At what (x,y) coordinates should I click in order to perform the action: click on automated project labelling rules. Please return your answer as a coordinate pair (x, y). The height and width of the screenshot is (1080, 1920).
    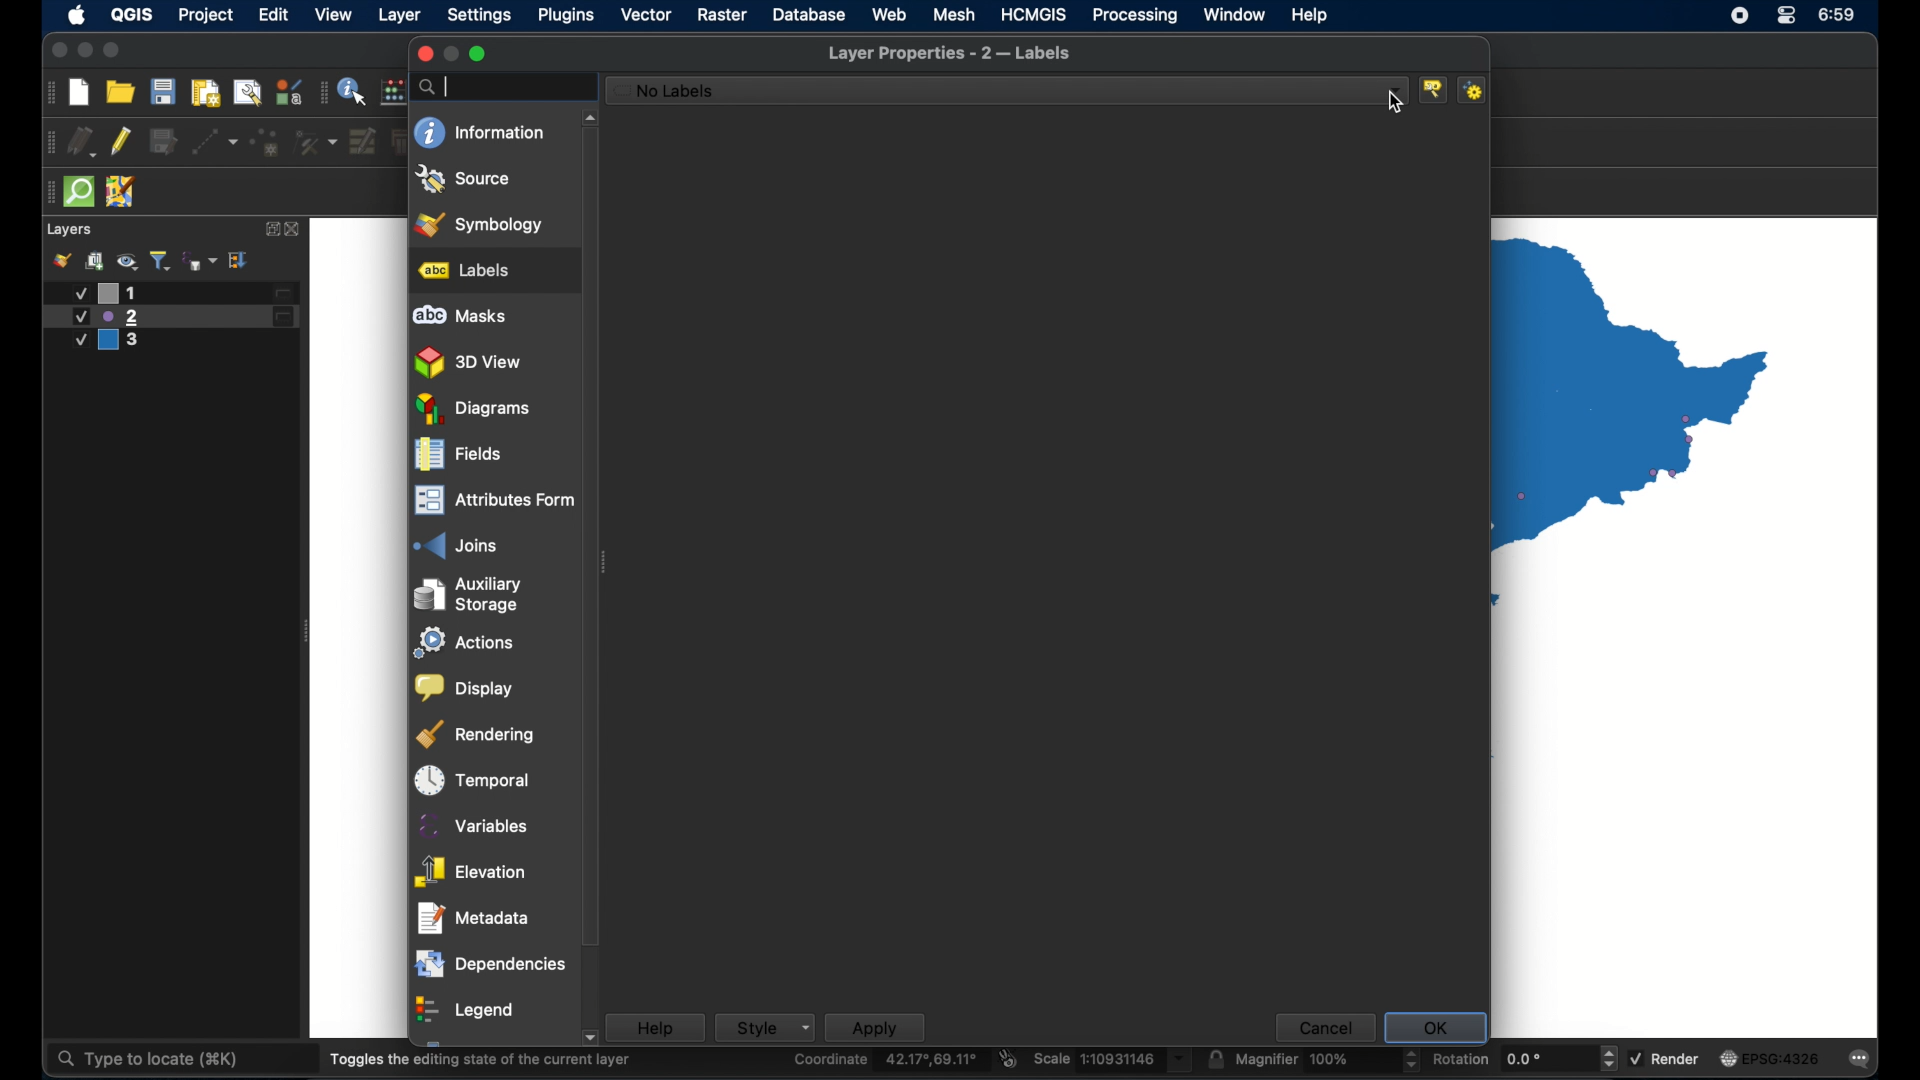
    Looking at the image, I should click on (1476, 90).